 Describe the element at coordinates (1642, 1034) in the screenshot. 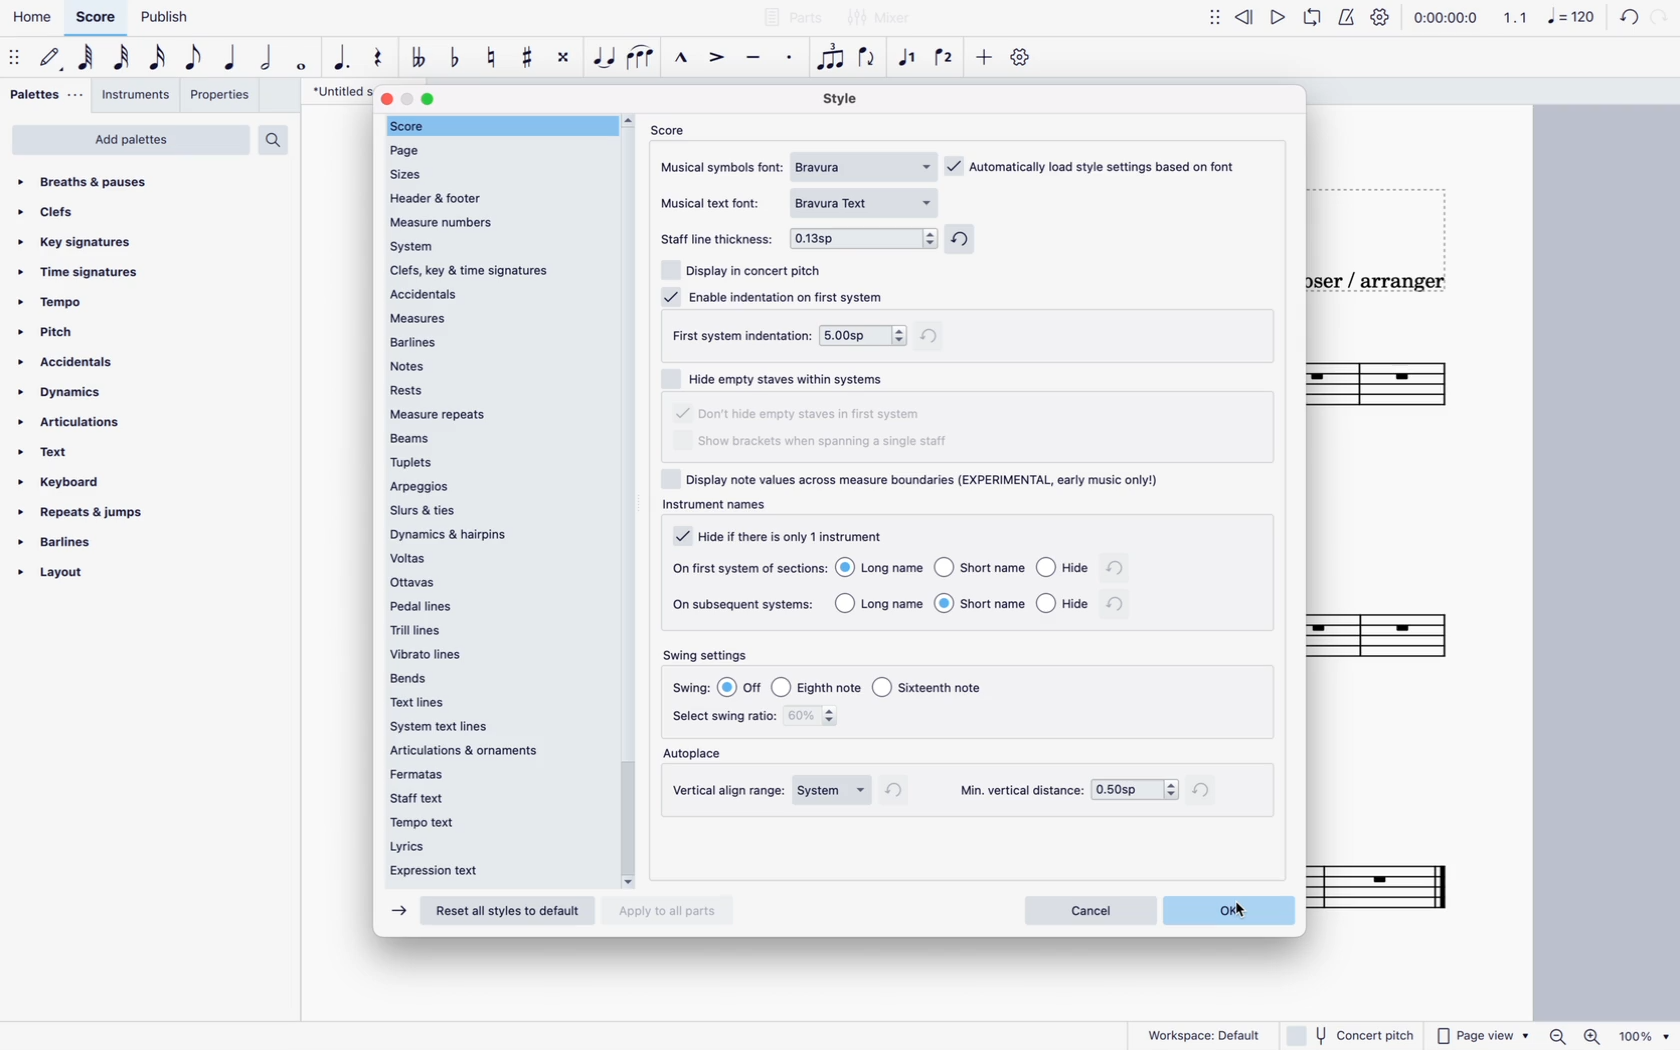

I see `100%` at that location.